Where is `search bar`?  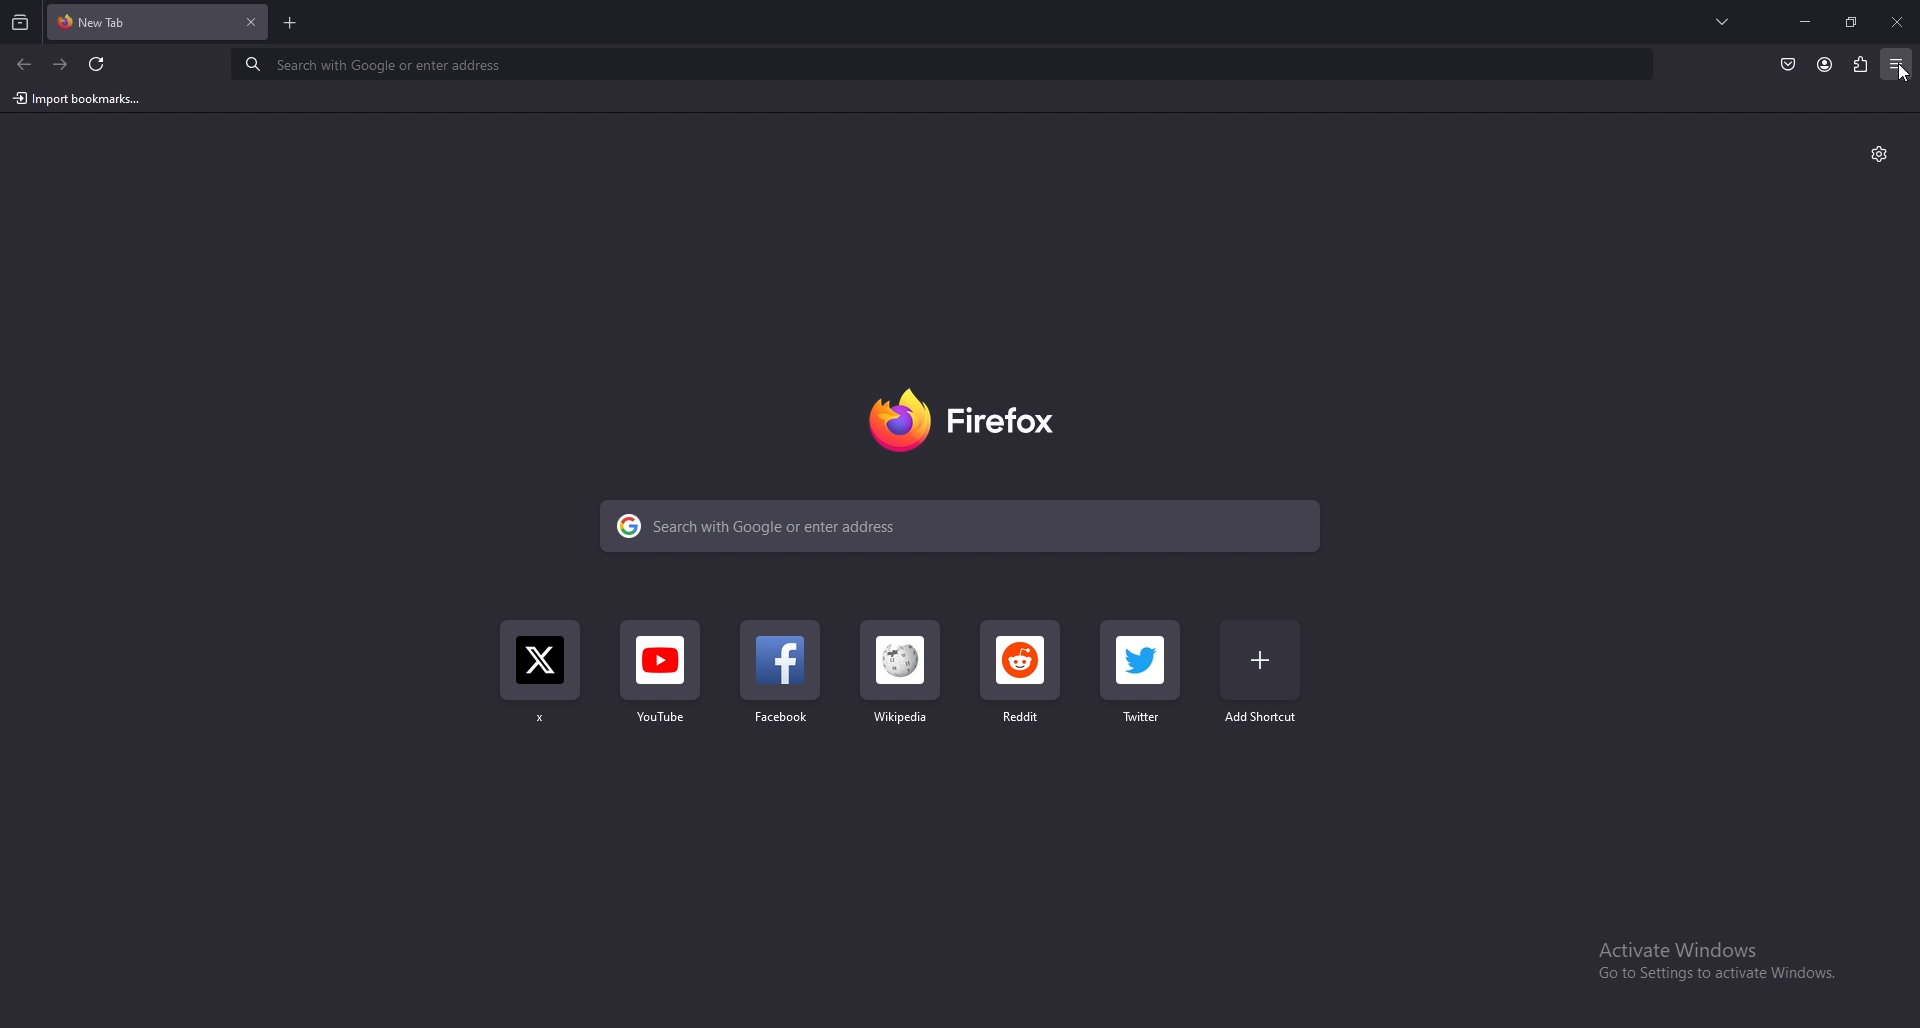 search bar is located at coordinates (943, 65).